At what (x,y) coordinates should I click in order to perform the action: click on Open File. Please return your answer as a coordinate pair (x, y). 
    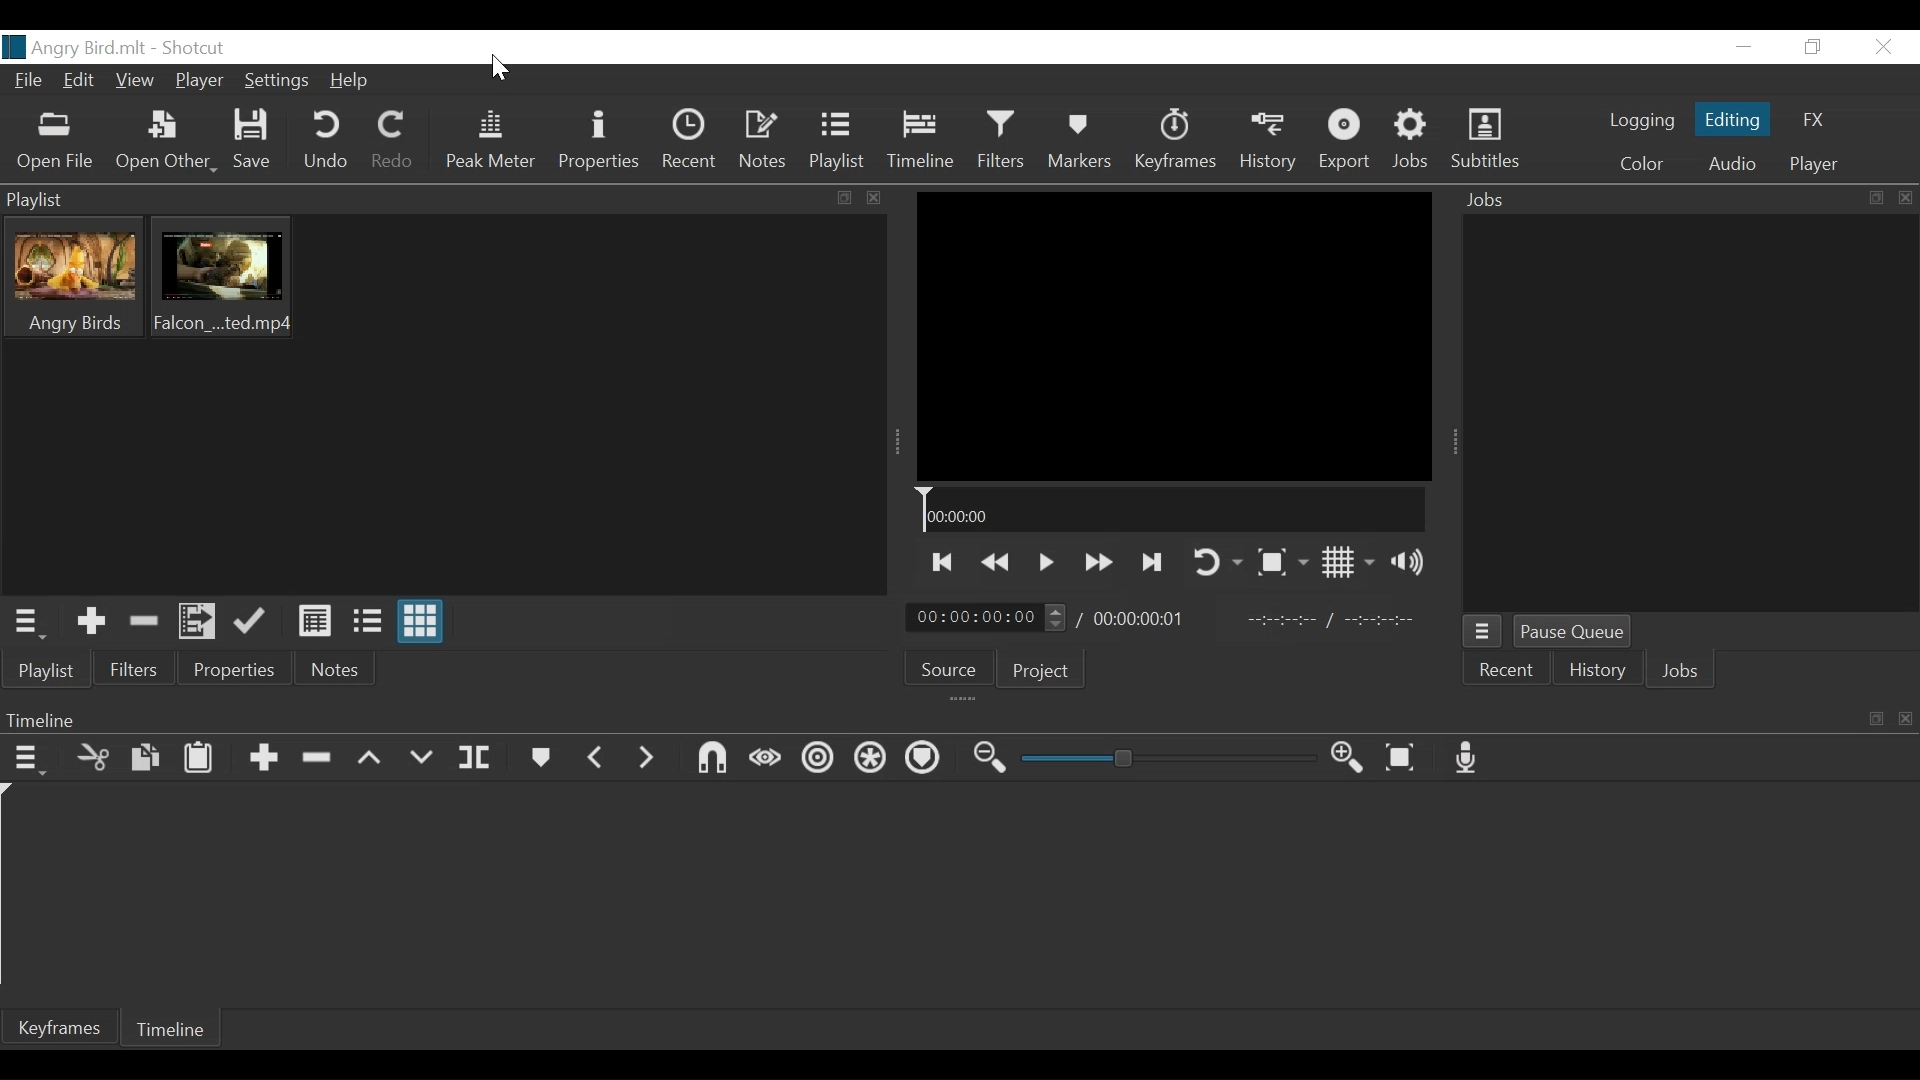
    Looking at the image, I should click on (52, 143).